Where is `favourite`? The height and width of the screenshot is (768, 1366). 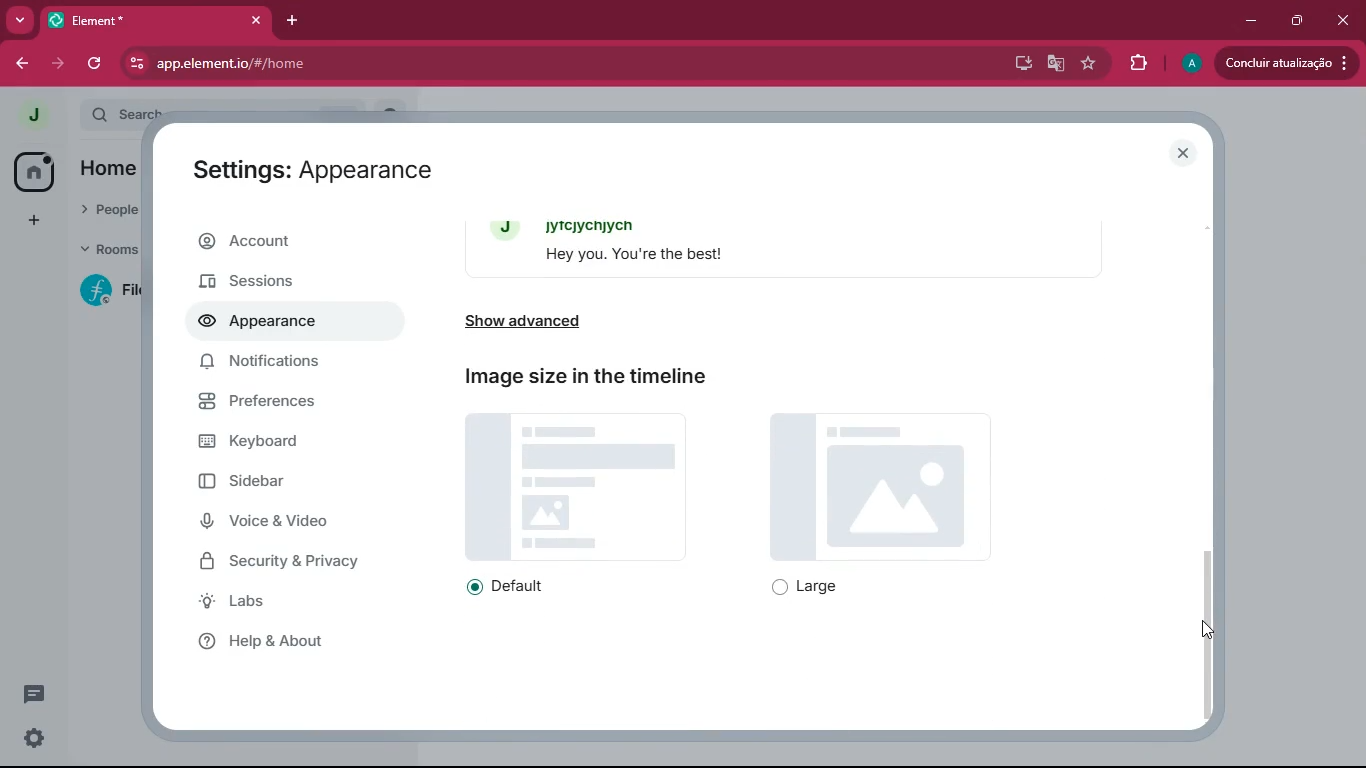
favourite is located at coordinates (1087, 65).